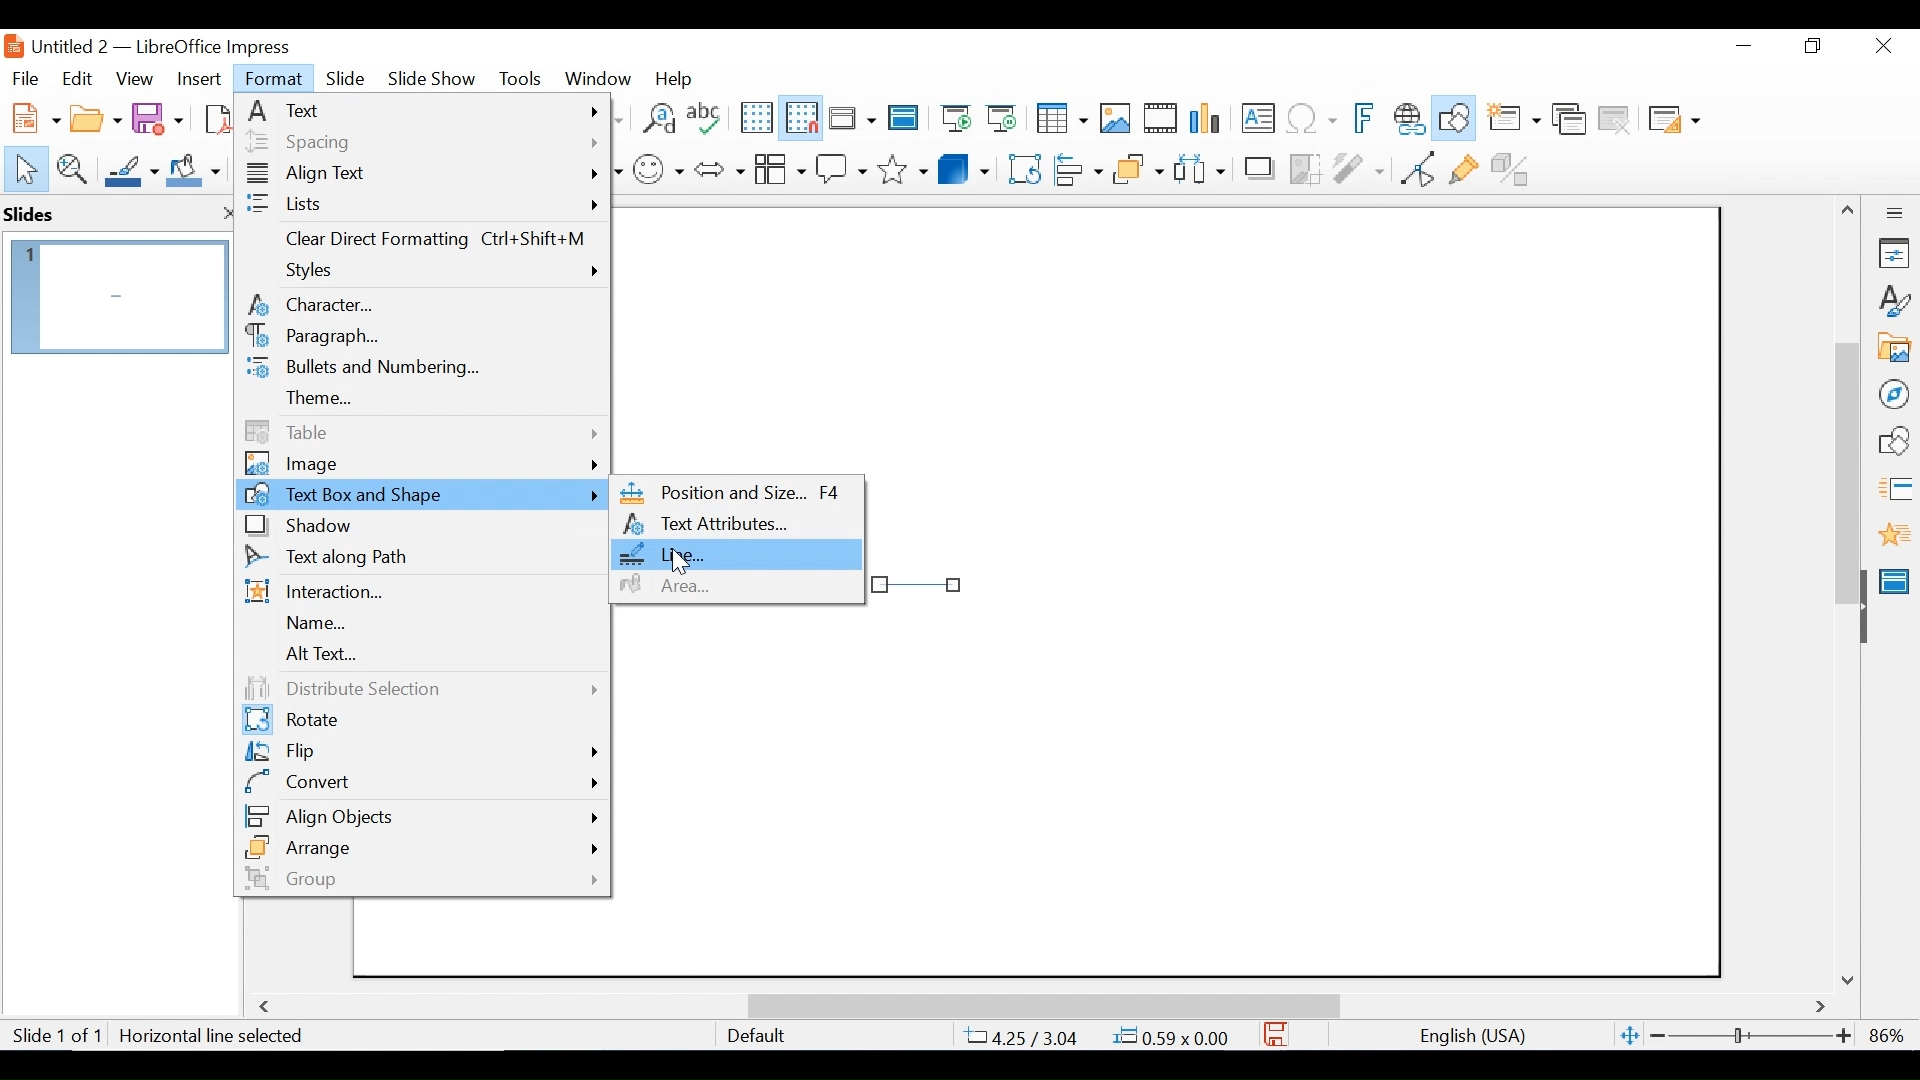  What do you see at coordinates (1208, 120) in the screenshot?
I see `Insert Chart` at bounding box center [1208, 120].